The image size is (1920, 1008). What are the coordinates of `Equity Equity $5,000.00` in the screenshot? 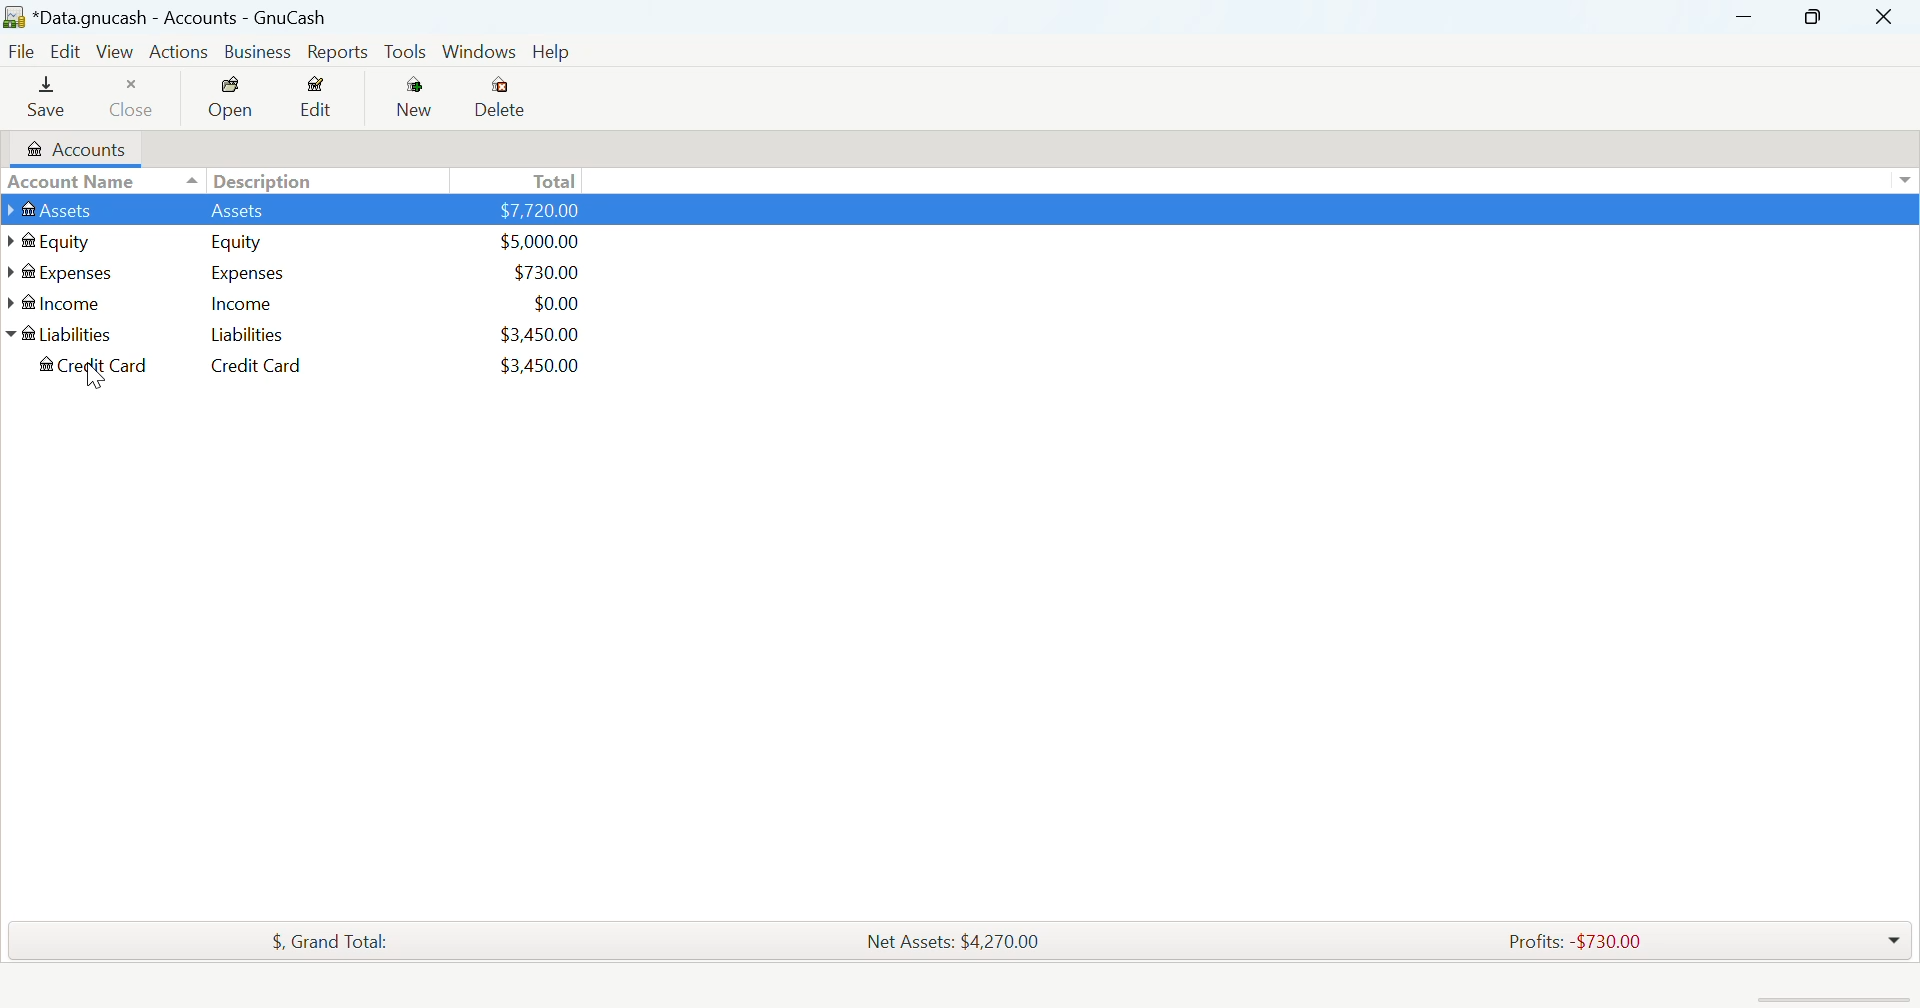 It's located at (317, 240).